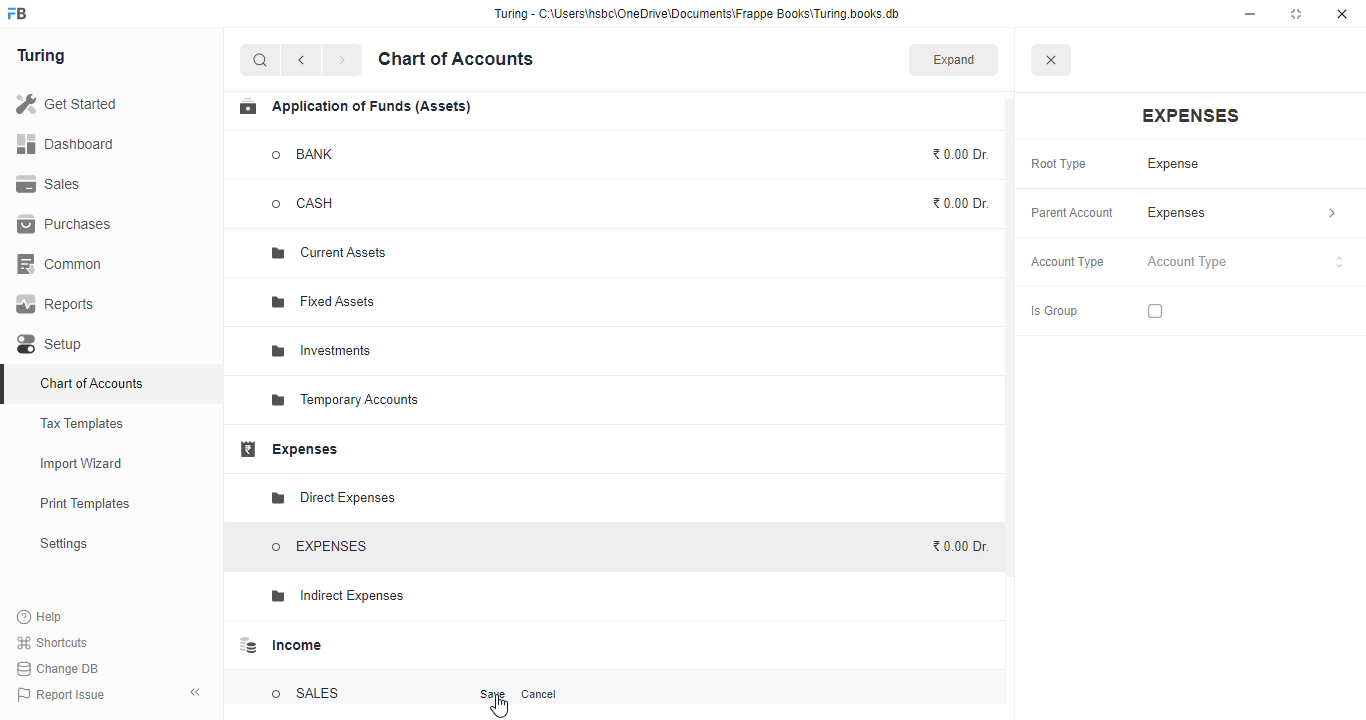  What do you see at coordinates (307, 693) in the screenshot?
I see `SALES - account added` at bounding box center [307, 693].